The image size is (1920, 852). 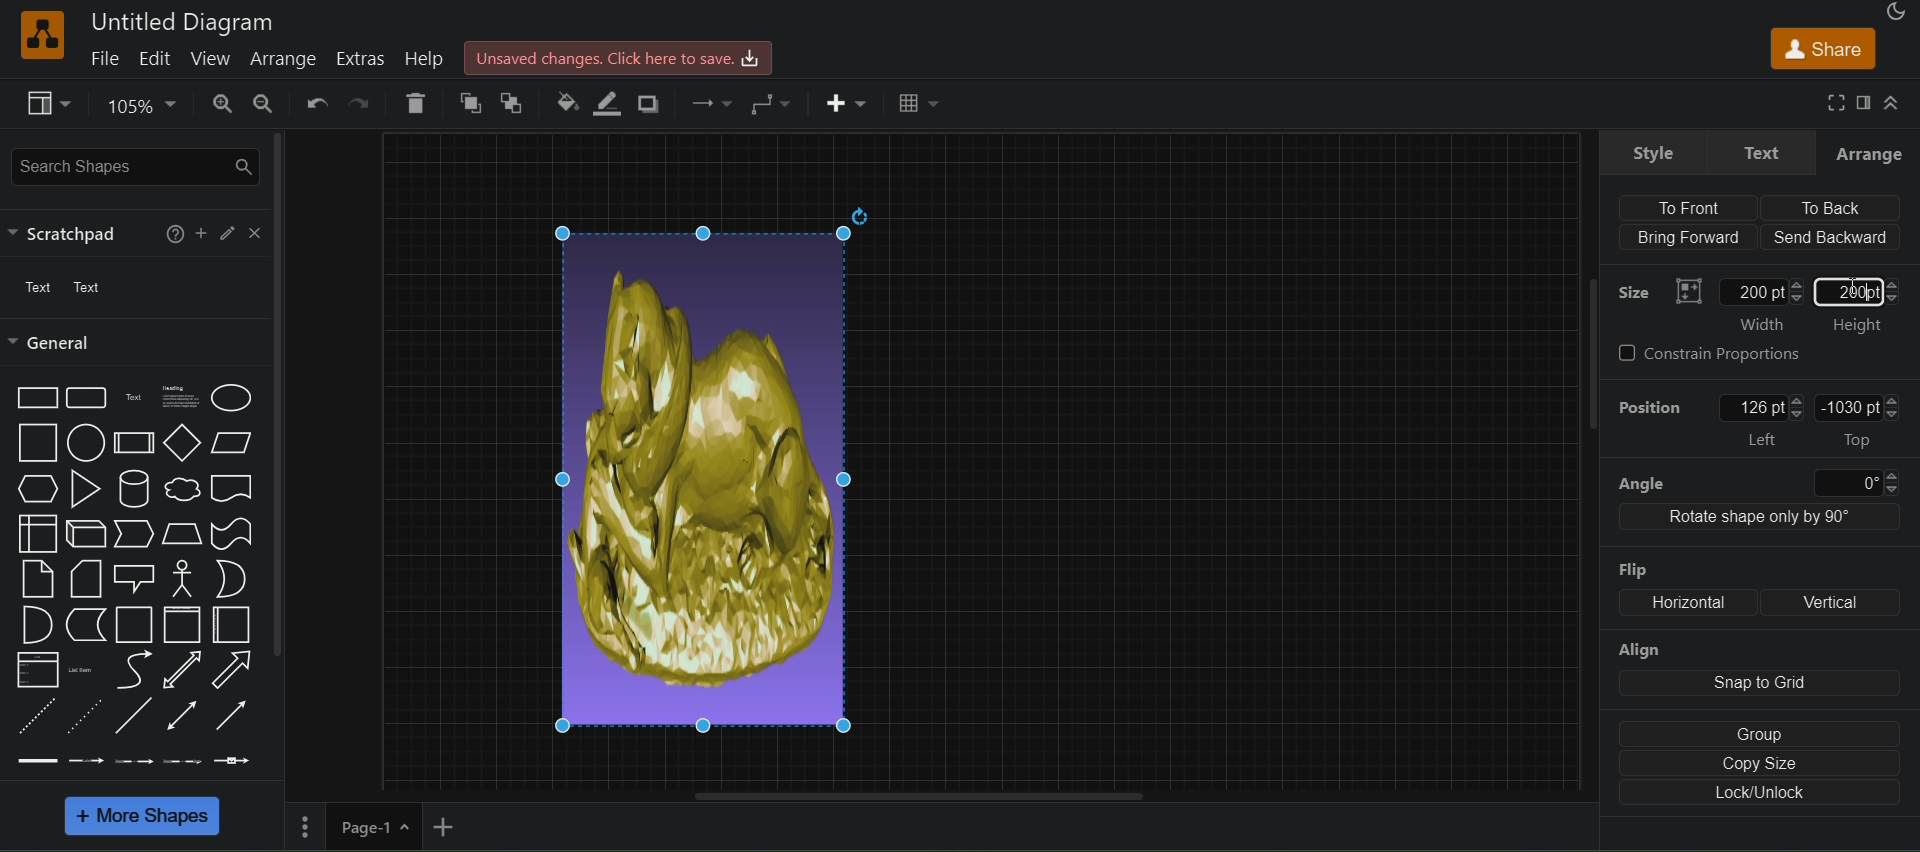 What do you see at coordinates (1699, 206) in the screenshot?
I see `align to front` at bounding box center [1699, 206].